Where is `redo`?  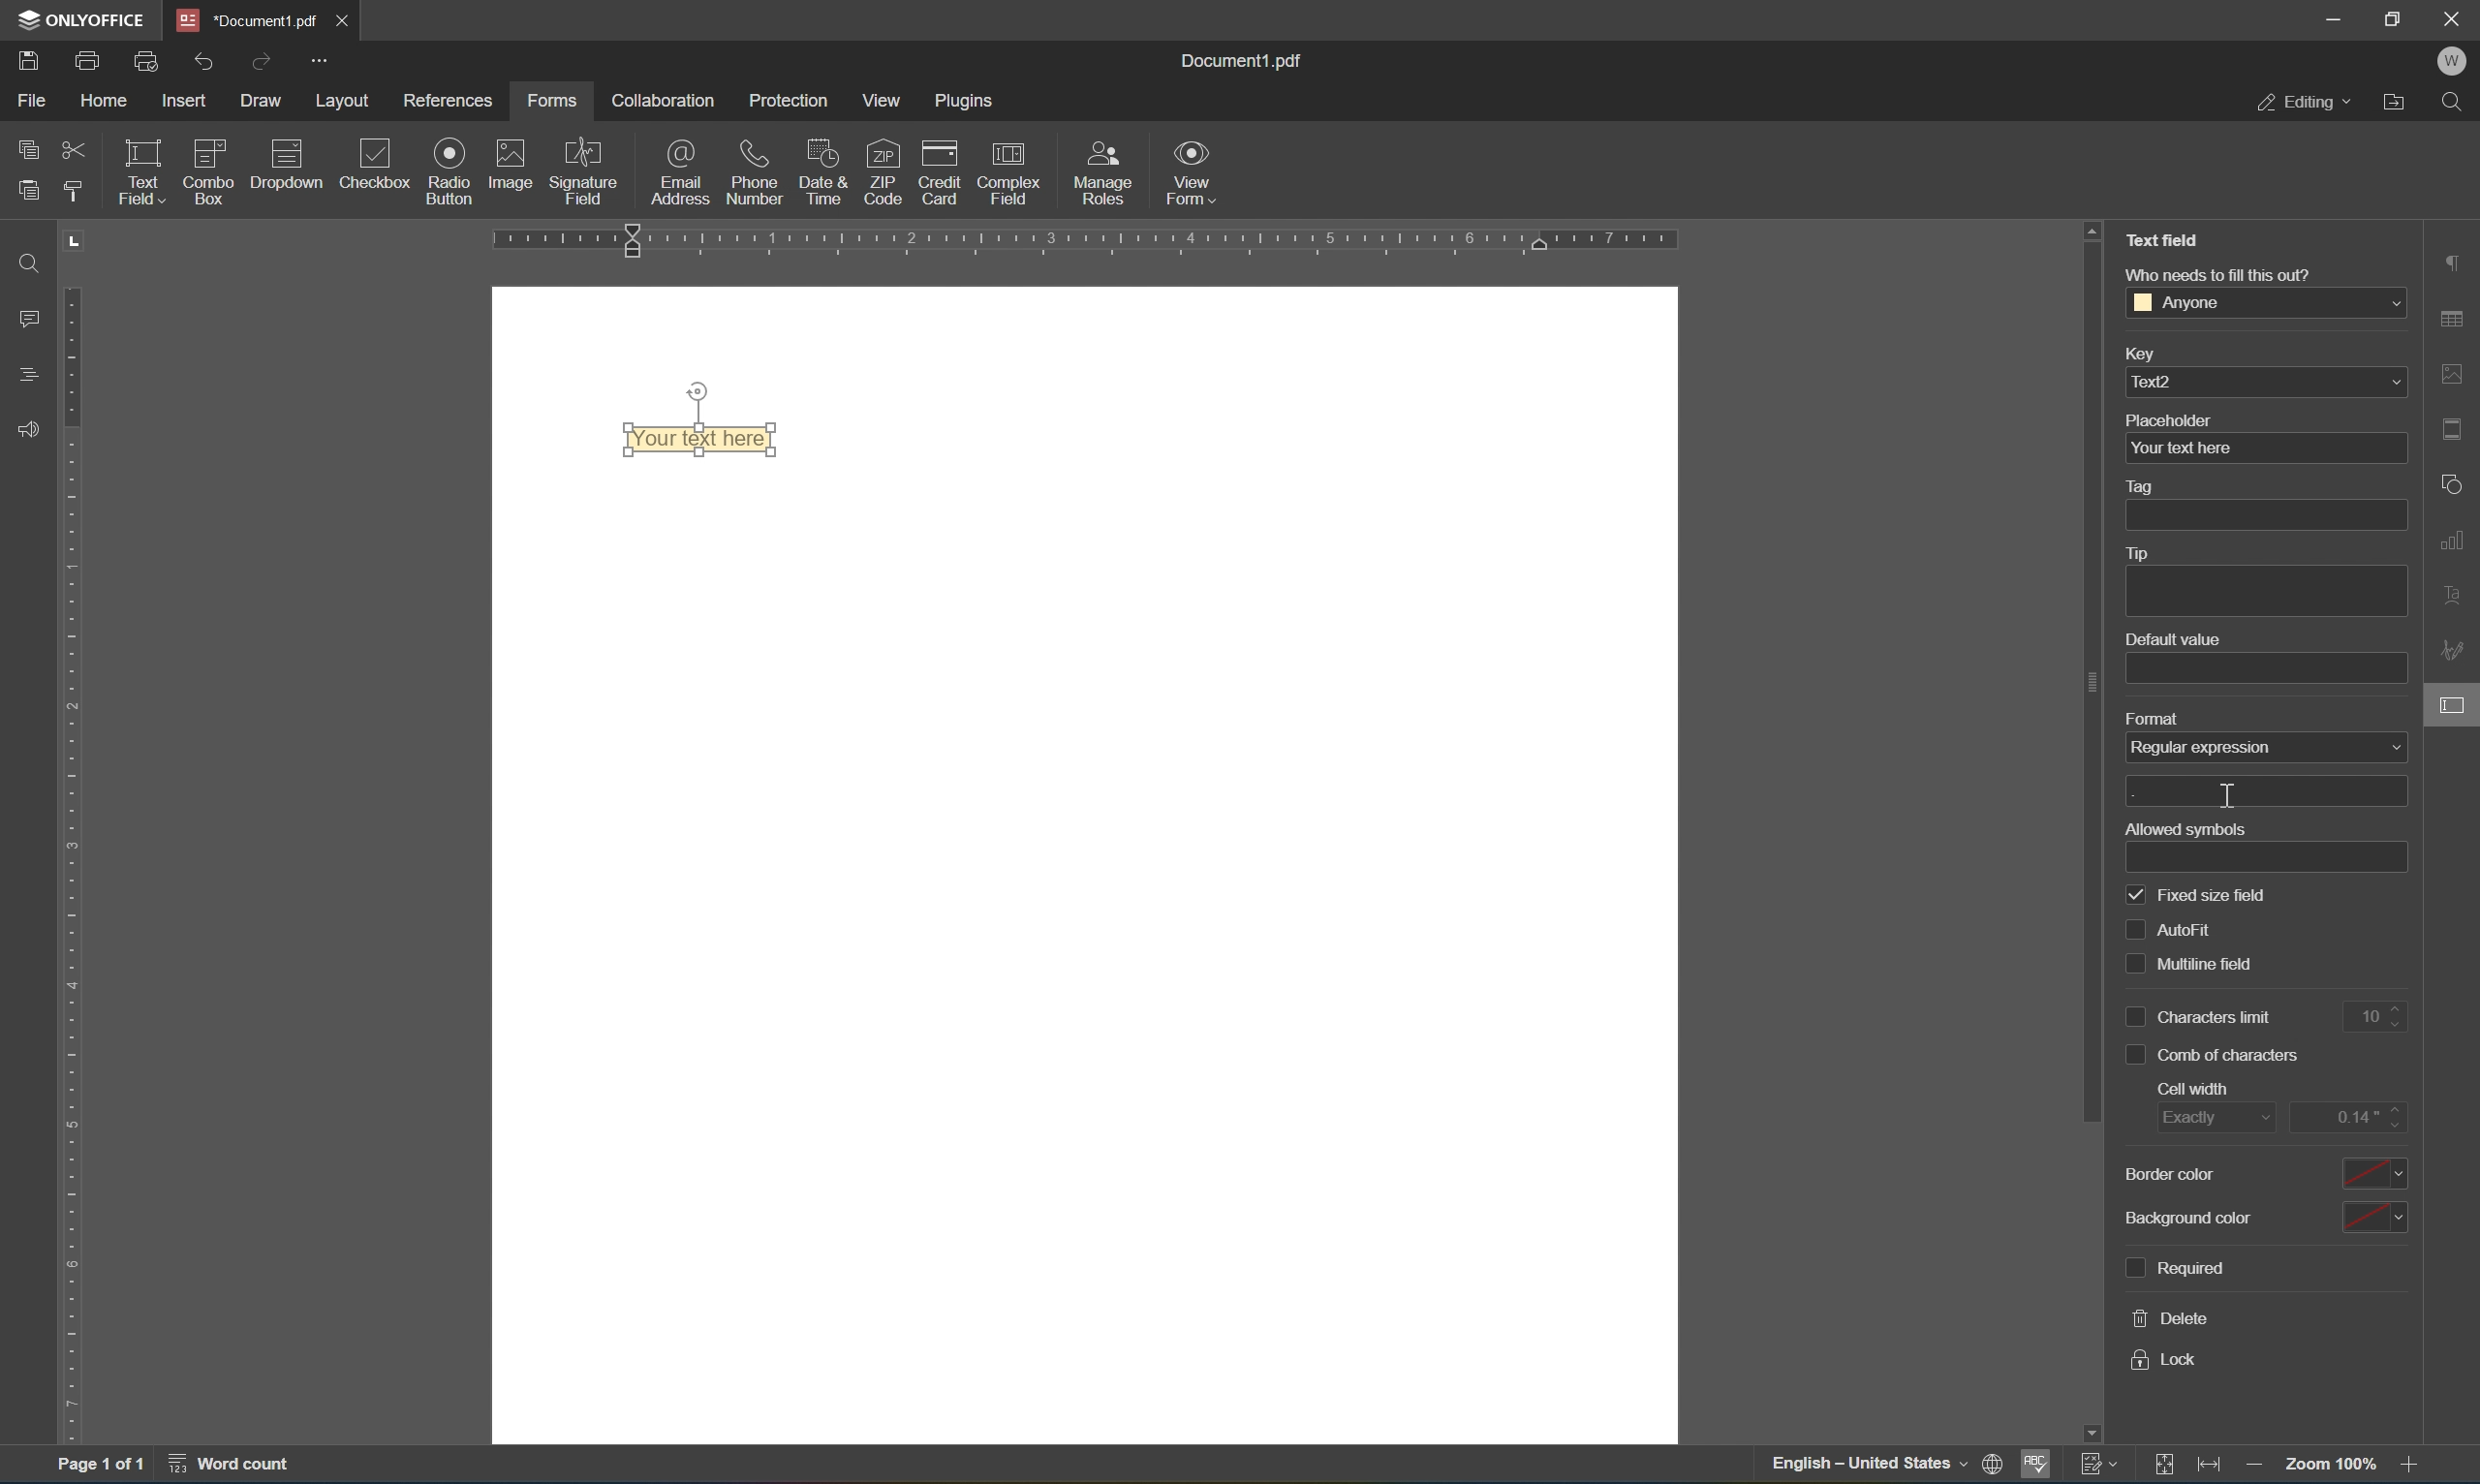 redo is located at coordinates (262, 61).